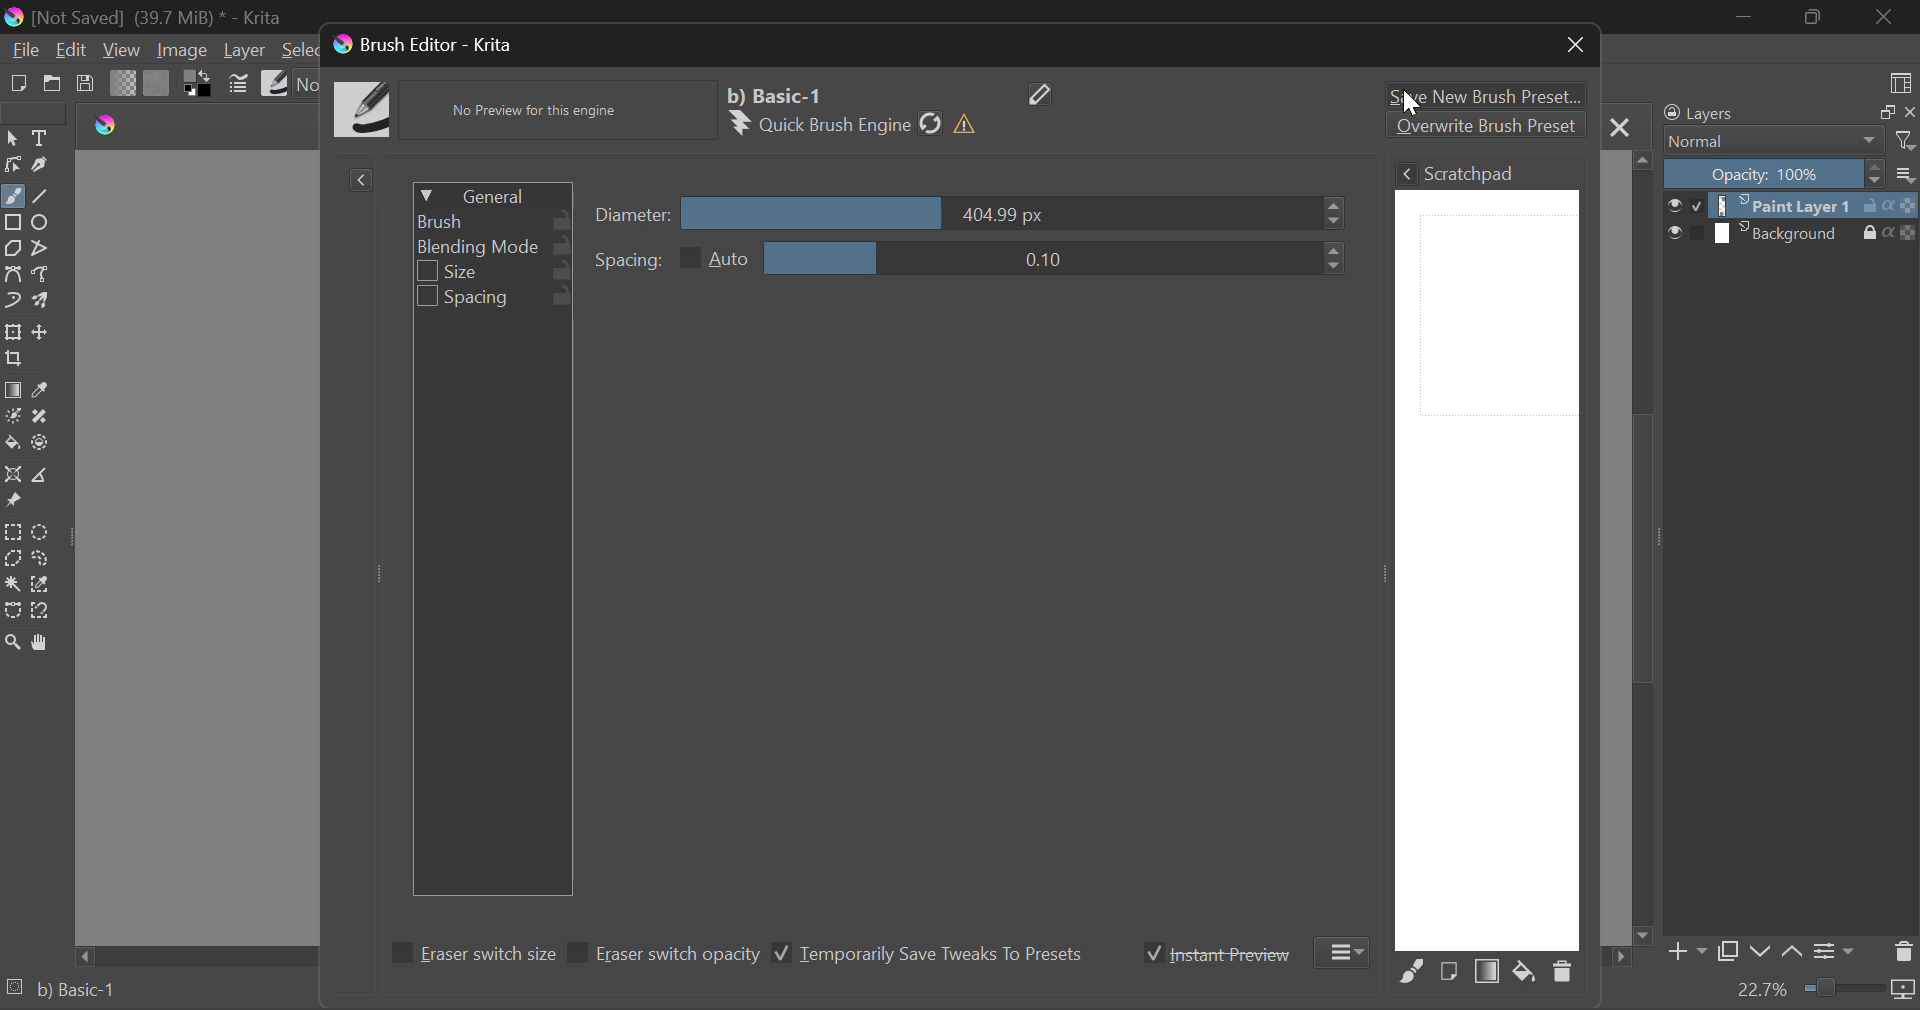 The height and width of the screenshot is (1010, 1920). What do you see at coordinates (779, 94) in the screenshot?
I see `Selected Brush` at bounding box center [779, 94].